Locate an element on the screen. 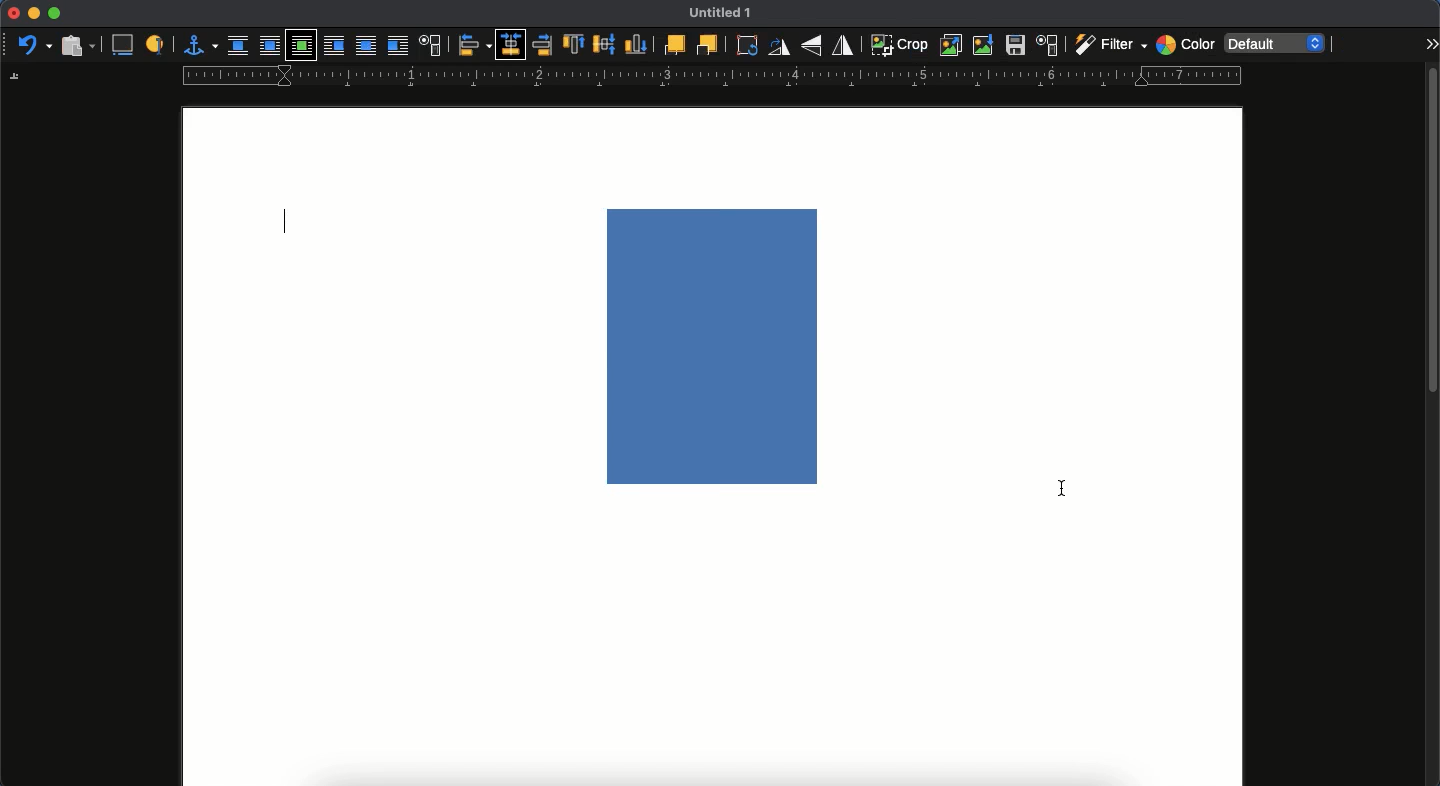 This screenshot has width=1440, height=786. before is located at coordinates (335, 46).